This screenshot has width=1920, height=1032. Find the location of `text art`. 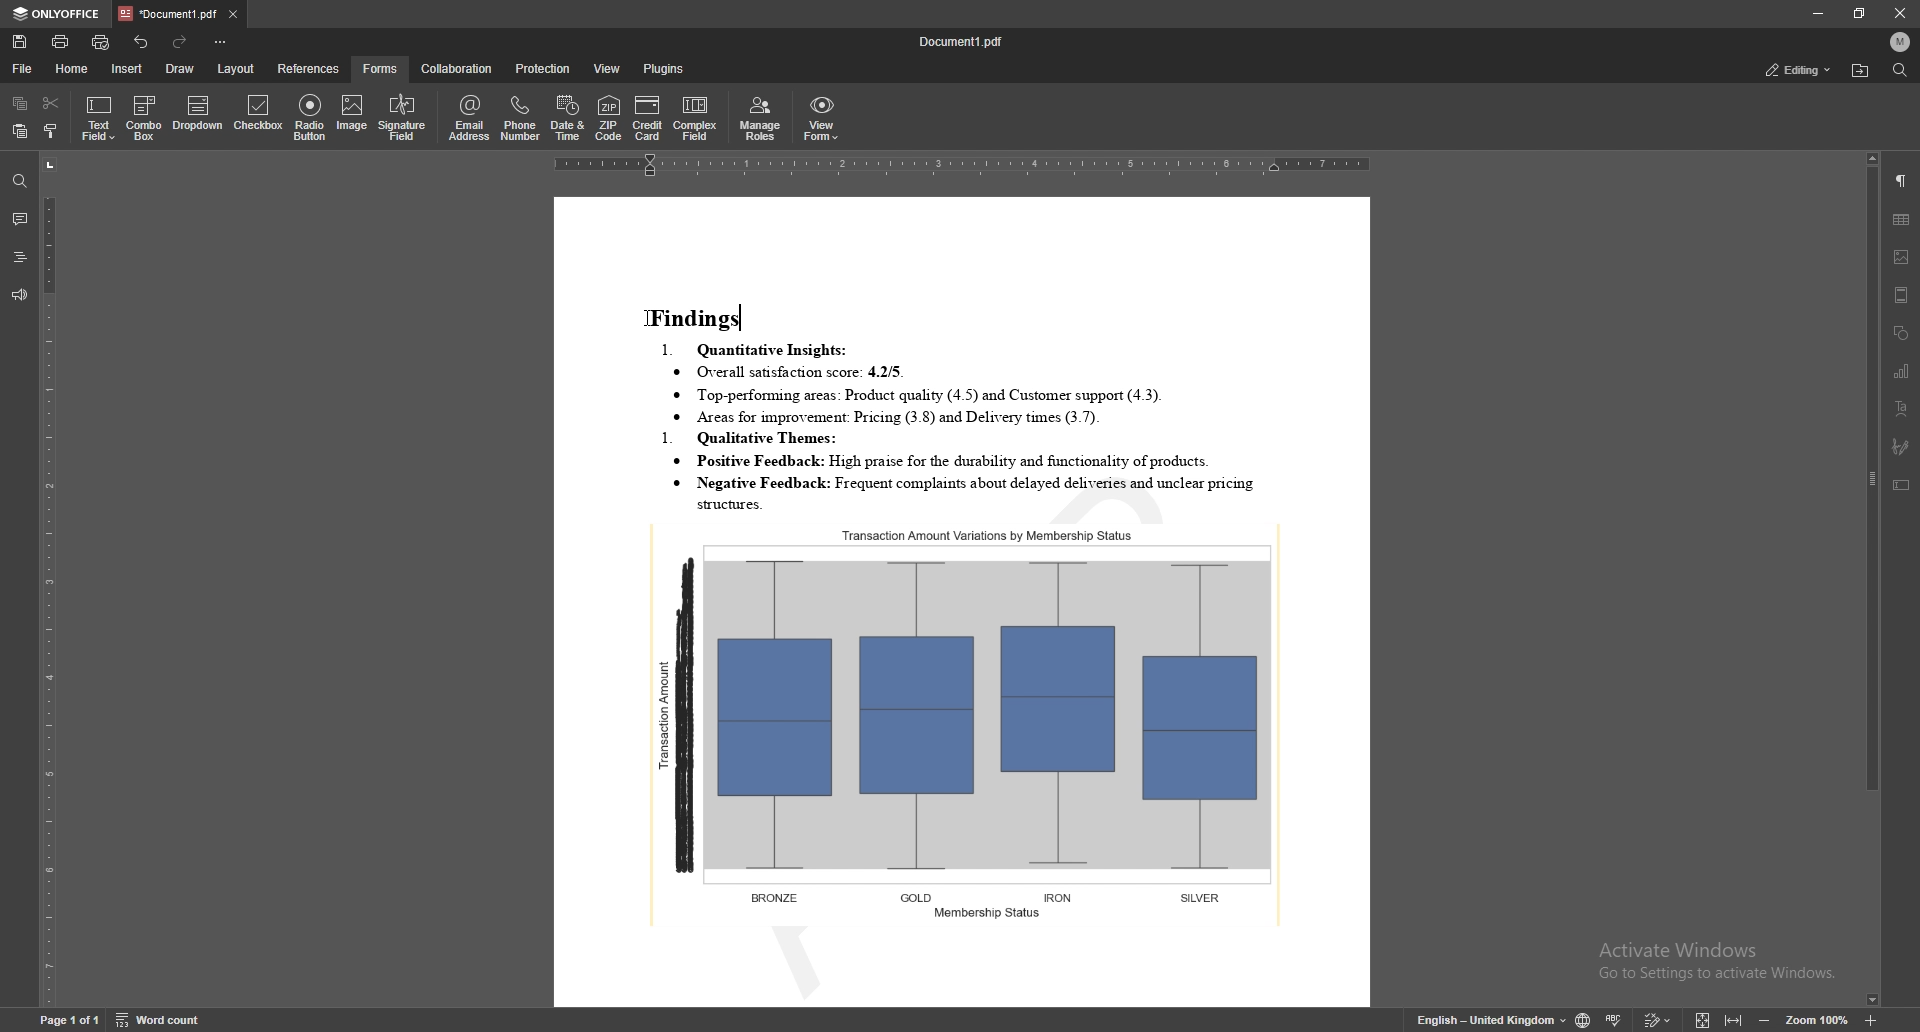

text art is located at coordinates (1901, 409).